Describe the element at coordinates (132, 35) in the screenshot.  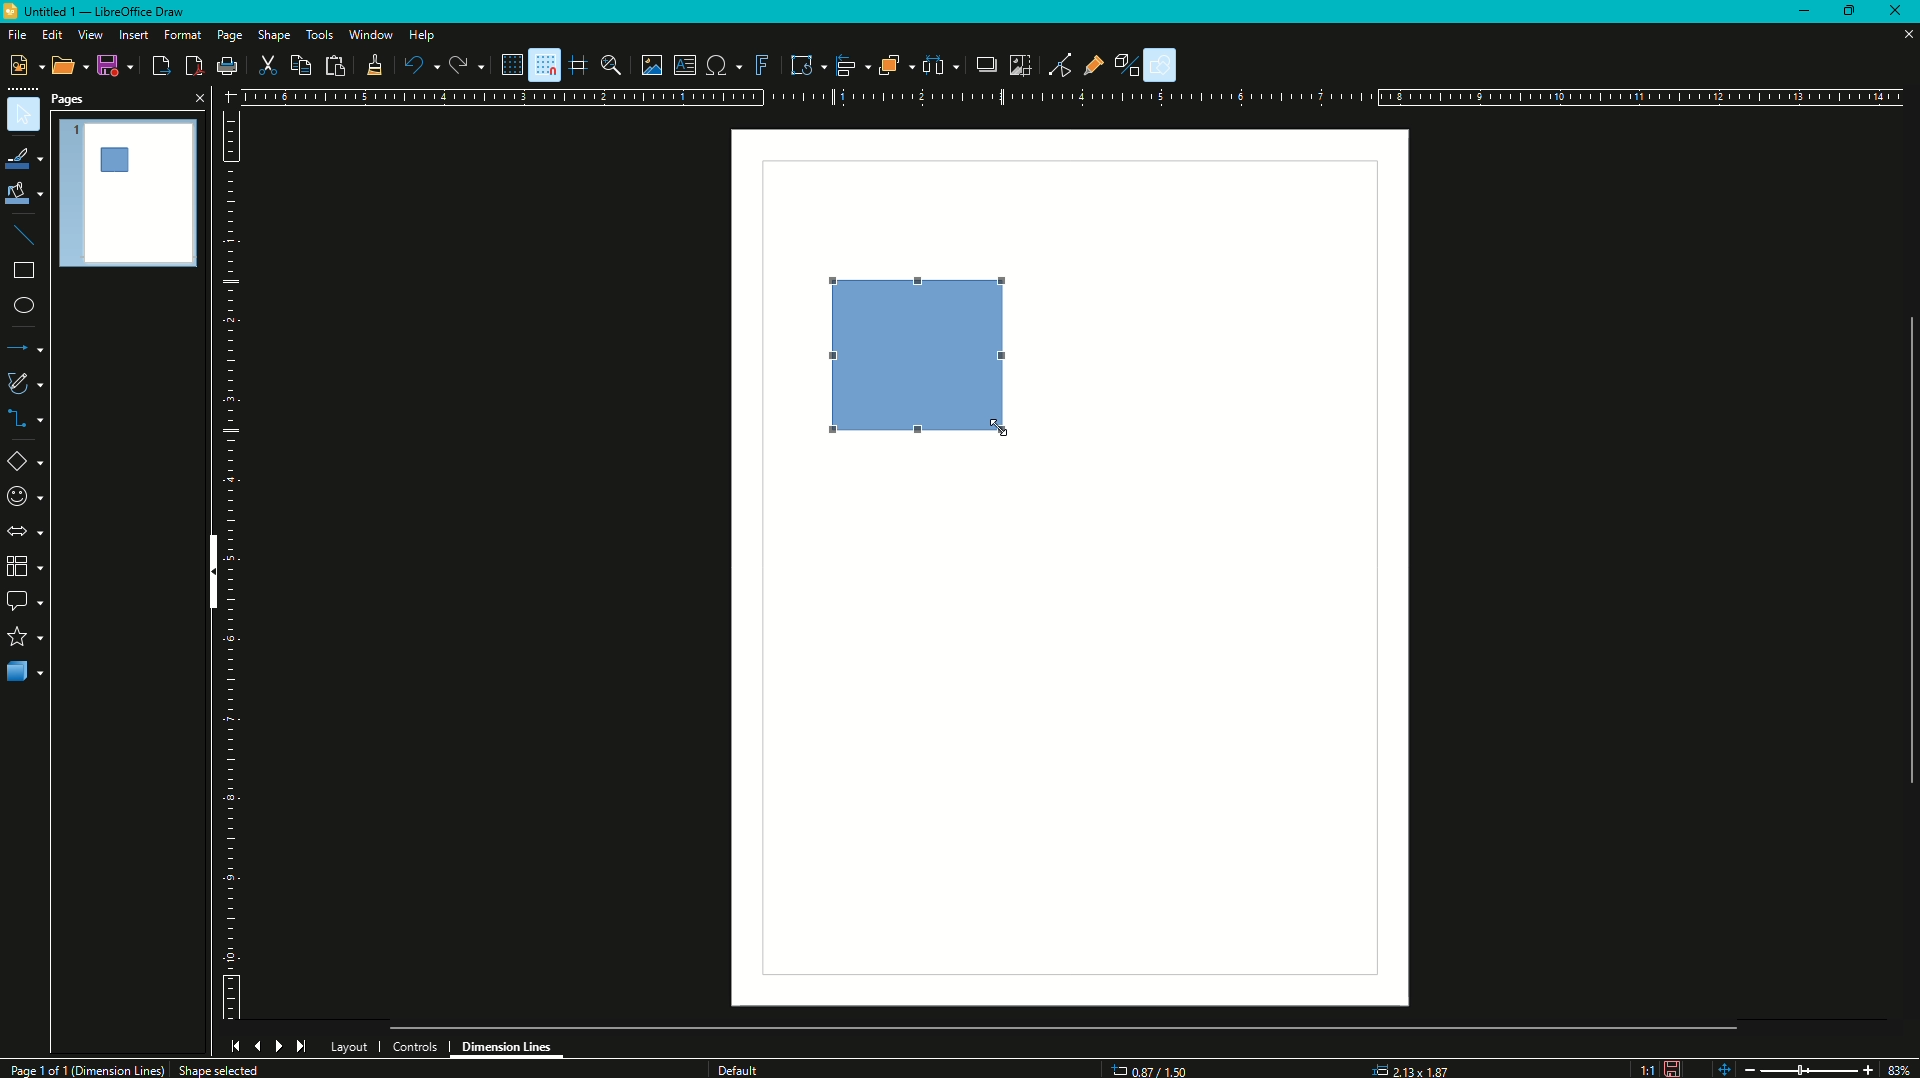
I see `Insert` at that location.